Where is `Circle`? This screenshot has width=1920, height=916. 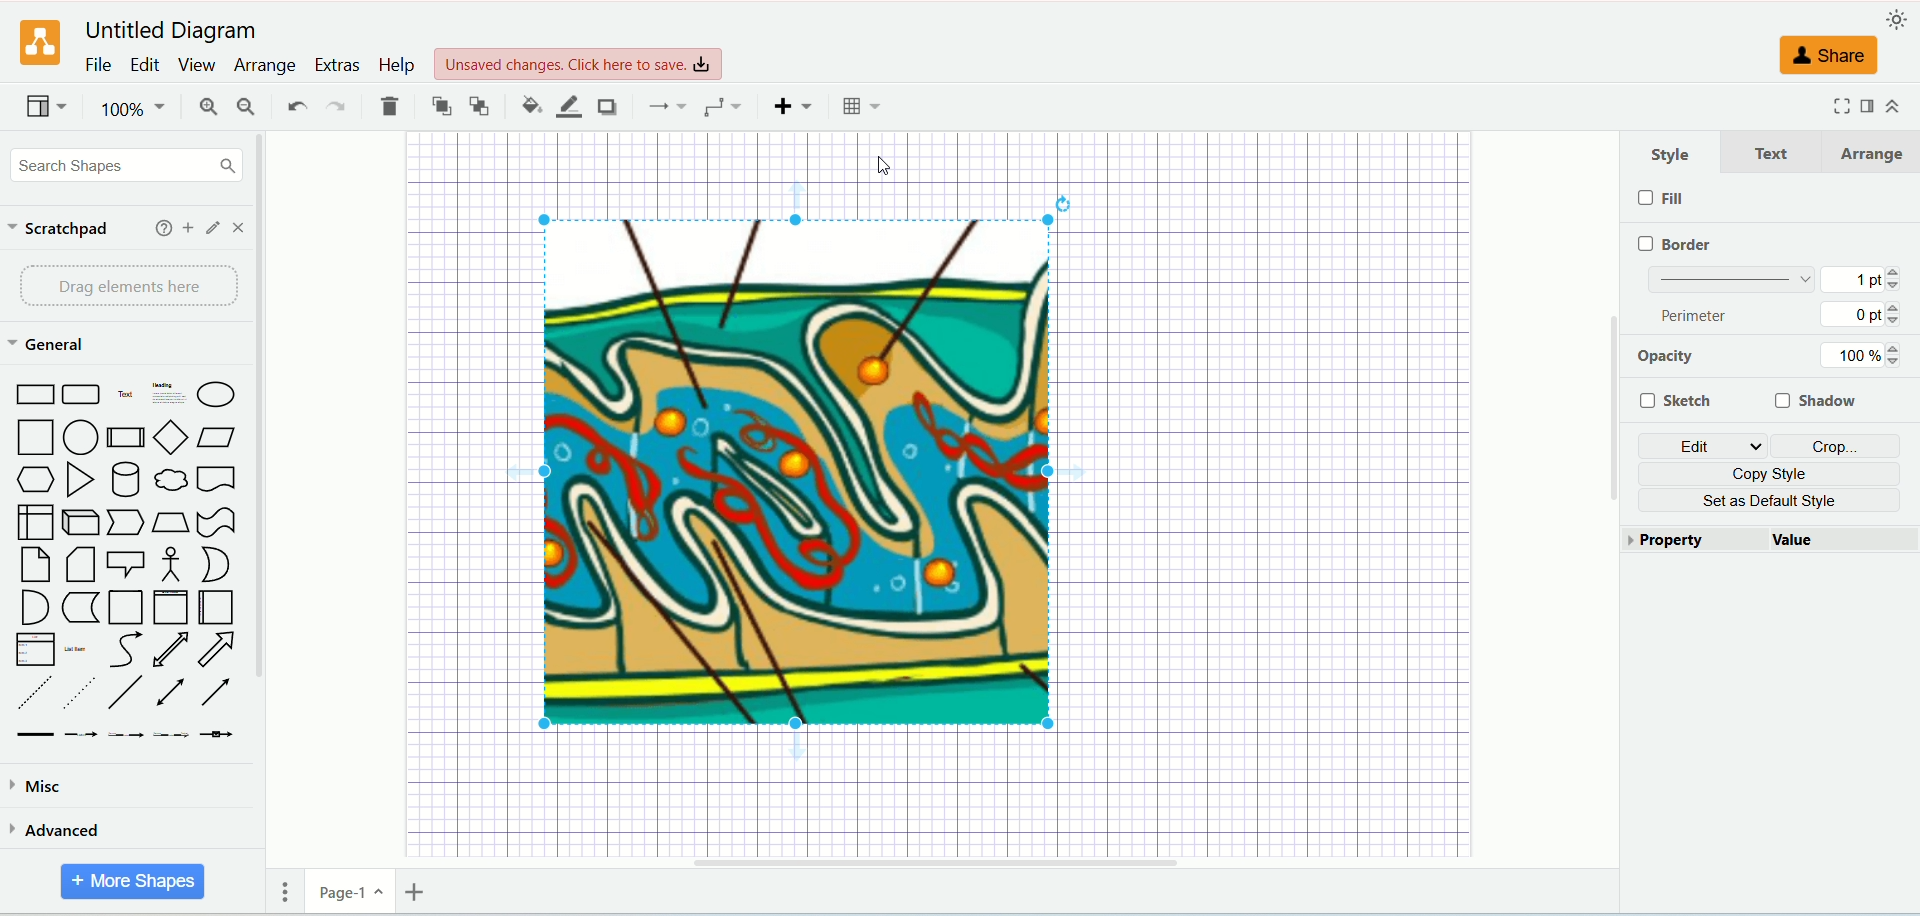 Circle is located at coordinates (80, 438).